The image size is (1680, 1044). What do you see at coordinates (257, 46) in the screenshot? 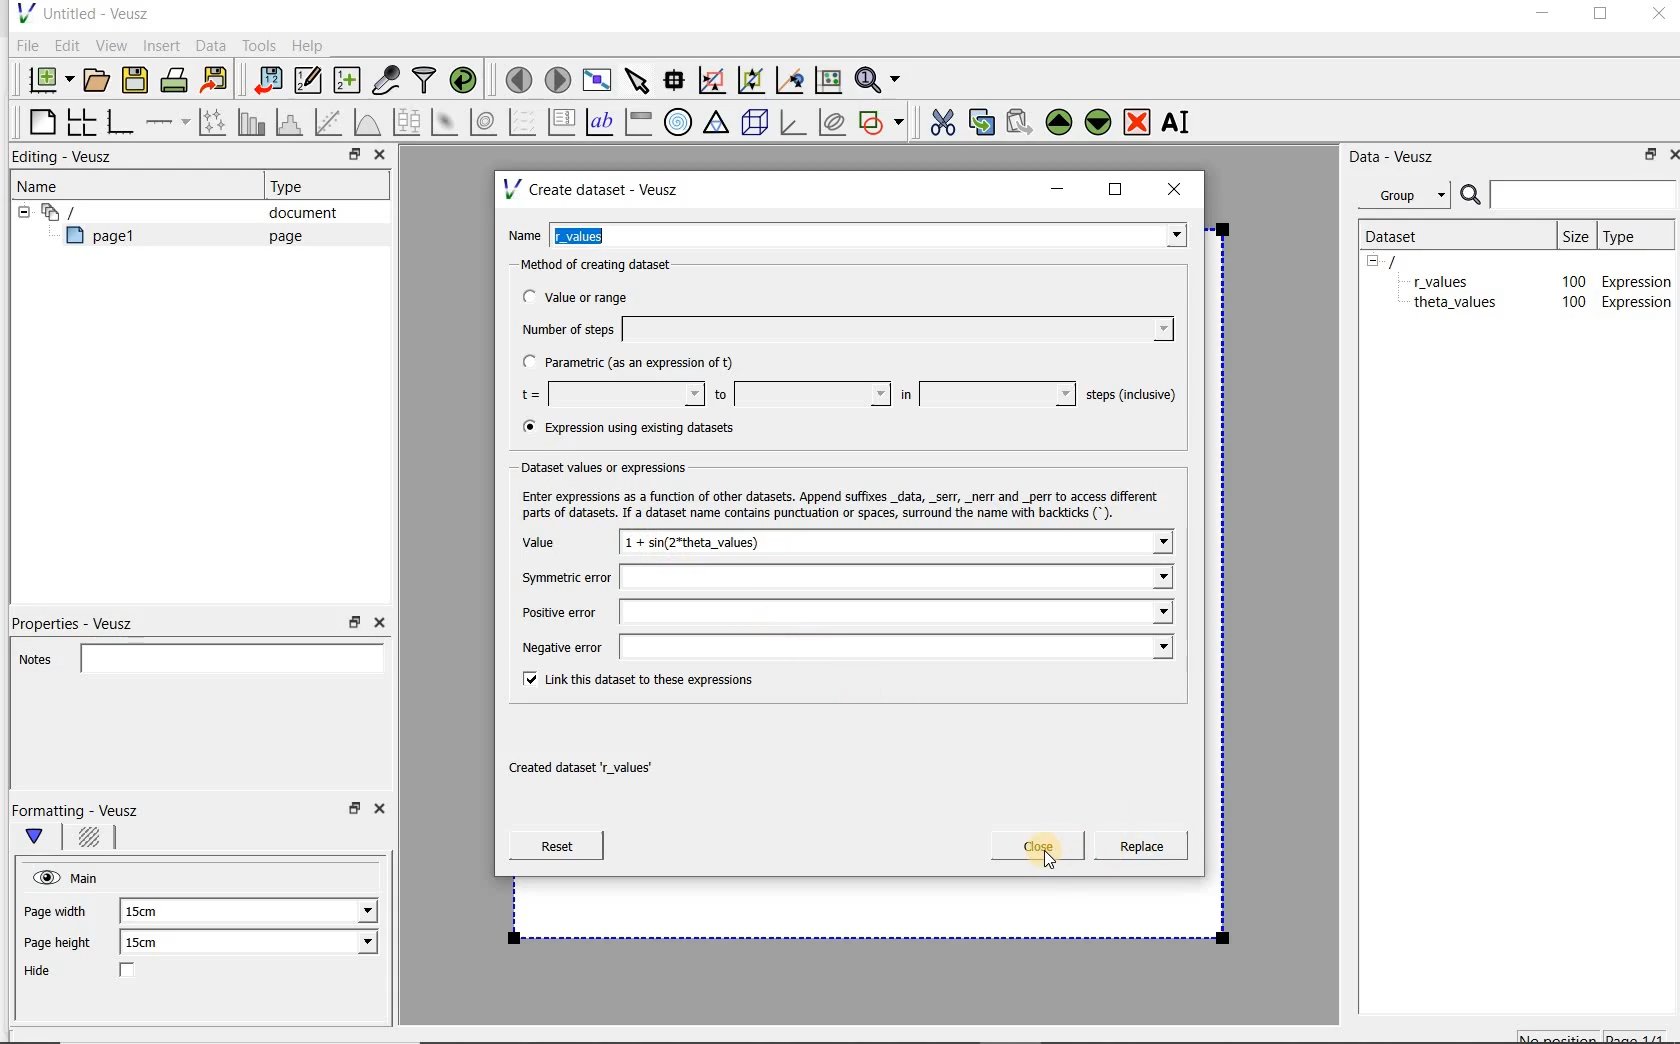
I see `Tools` at bounding box center [257, 46].